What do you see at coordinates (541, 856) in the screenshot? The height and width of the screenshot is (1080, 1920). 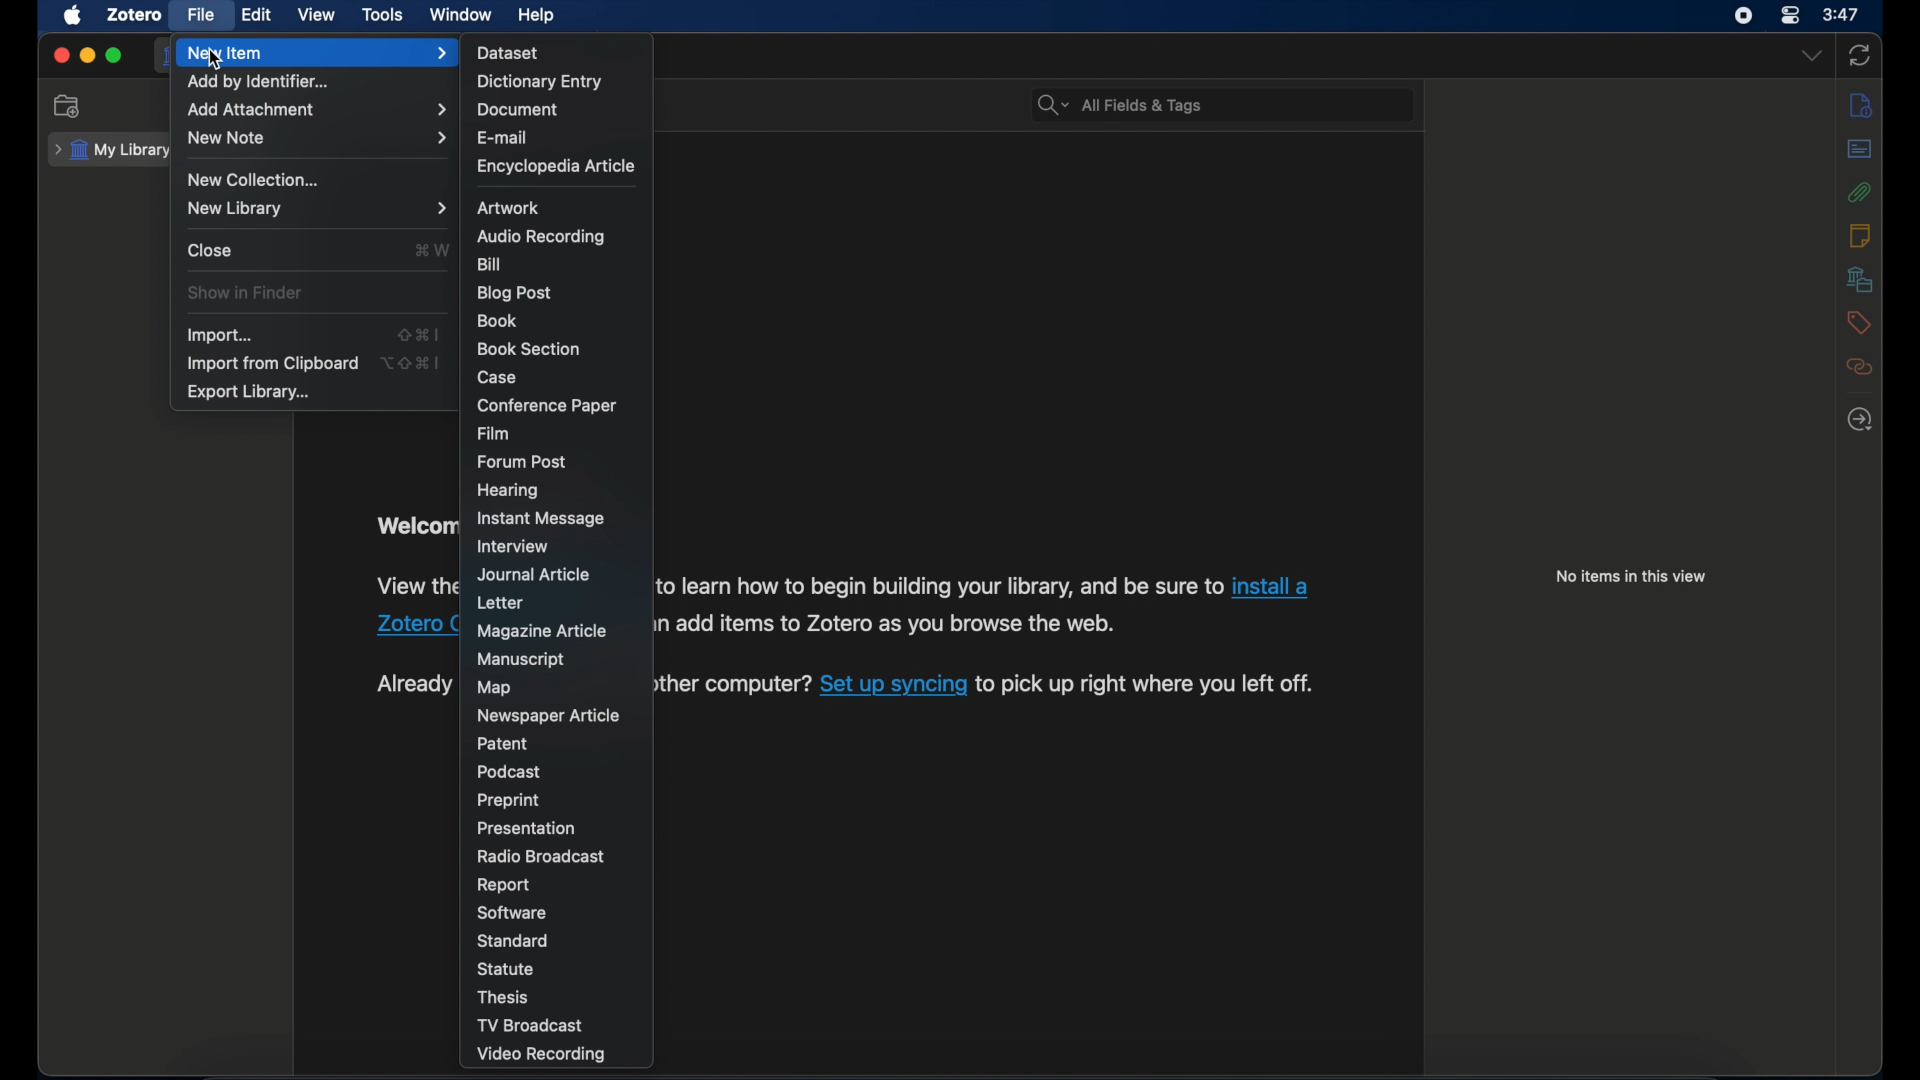 I see `radio broadcast` at bounding box center [541, 856].